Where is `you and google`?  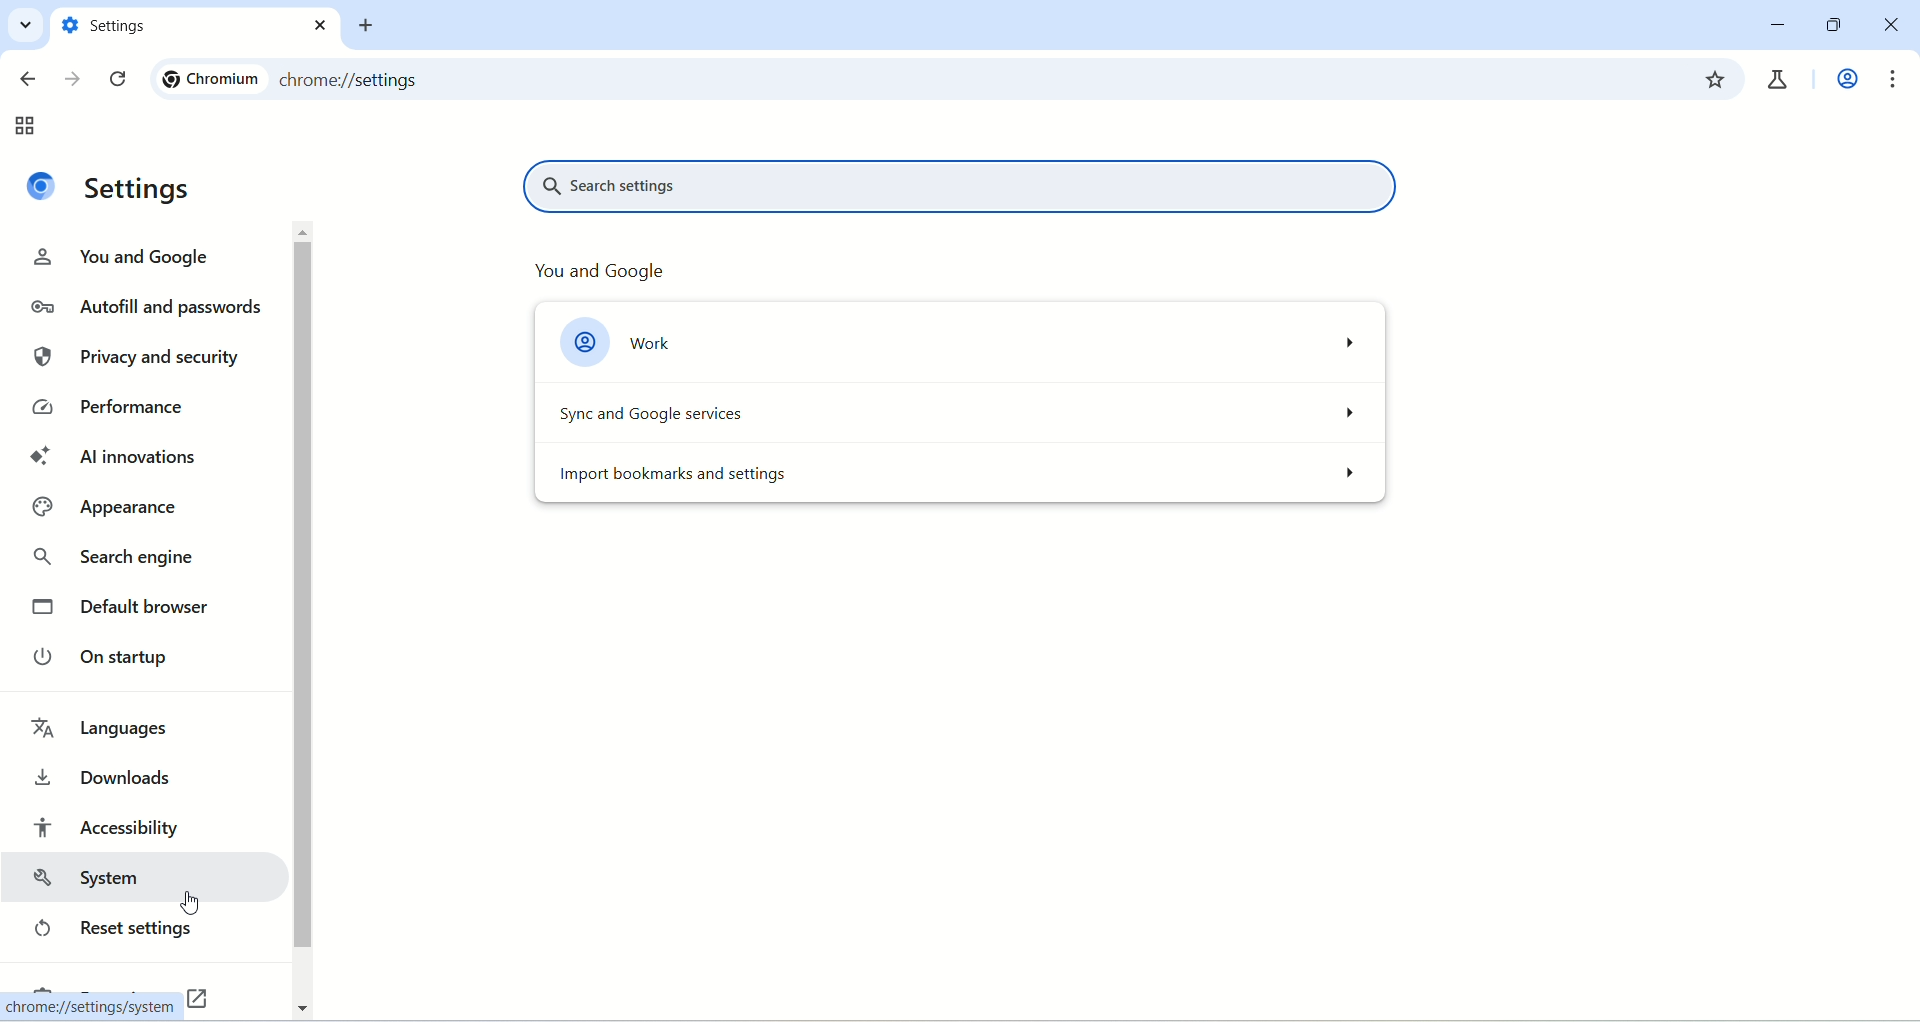
you and google is located at coordinates (593, 267).